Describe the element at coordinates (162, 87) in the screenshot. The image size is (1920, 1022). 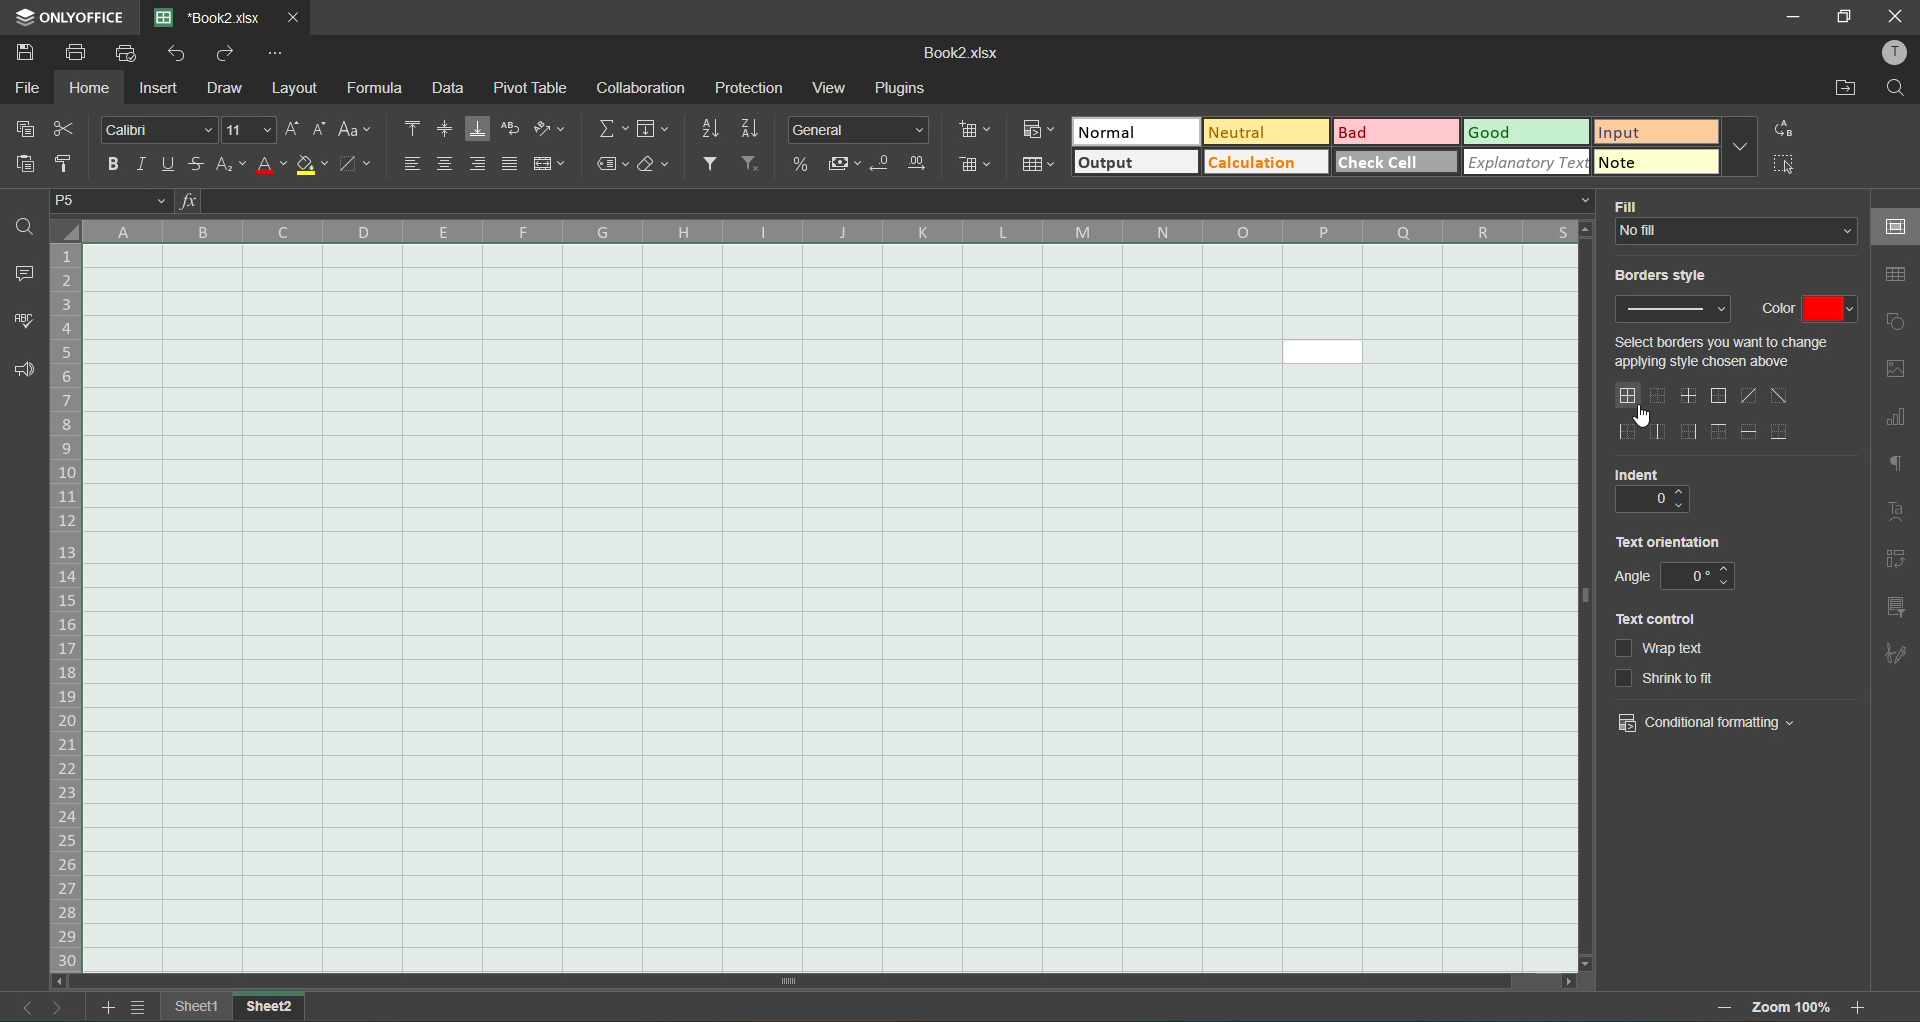
I see `insert` at that location.